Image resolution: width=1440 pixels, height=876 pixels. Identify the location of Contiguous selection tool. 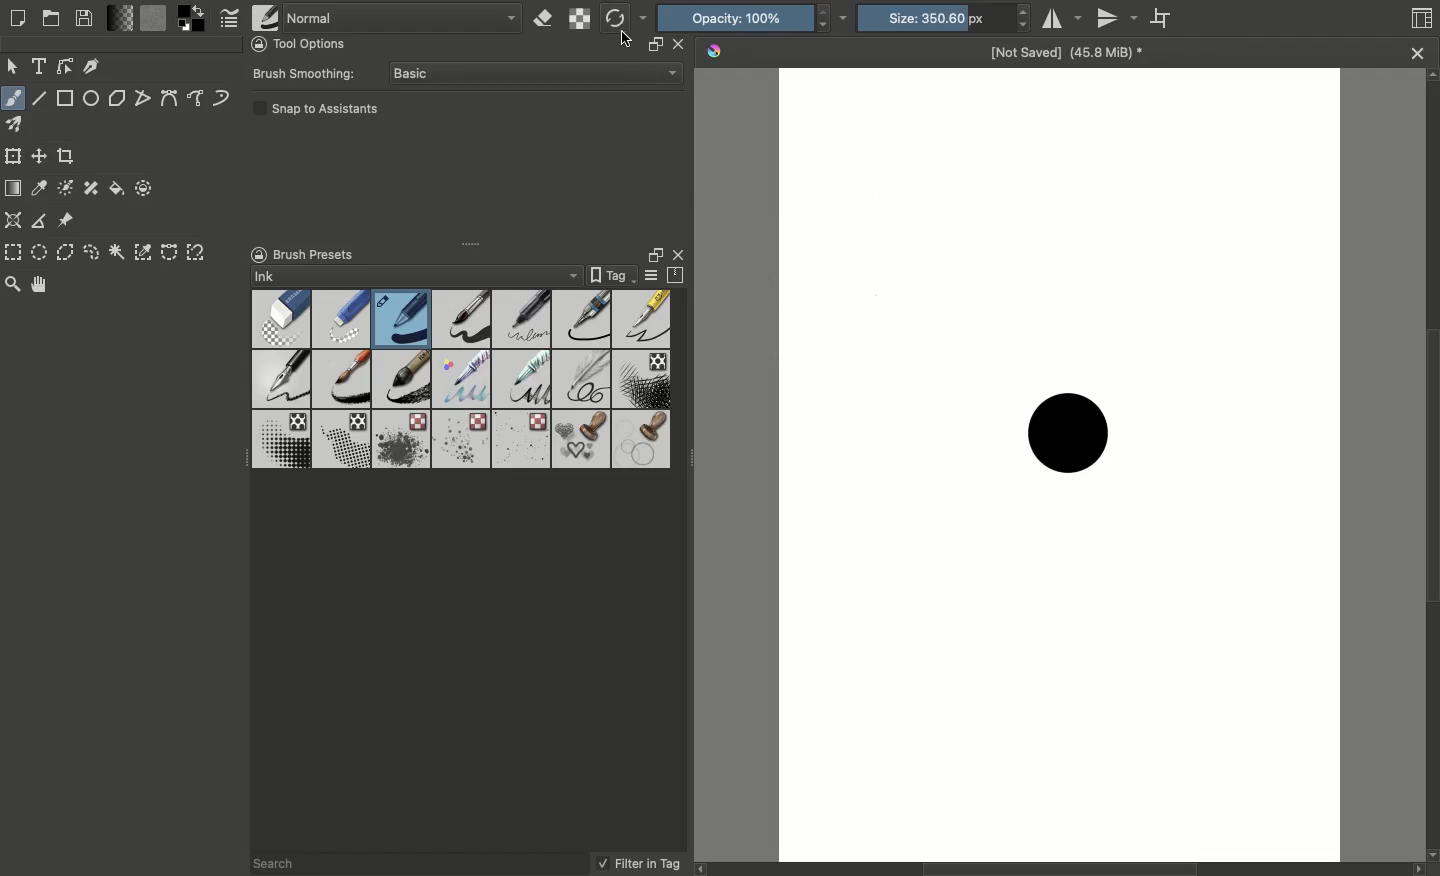
(118, 254).